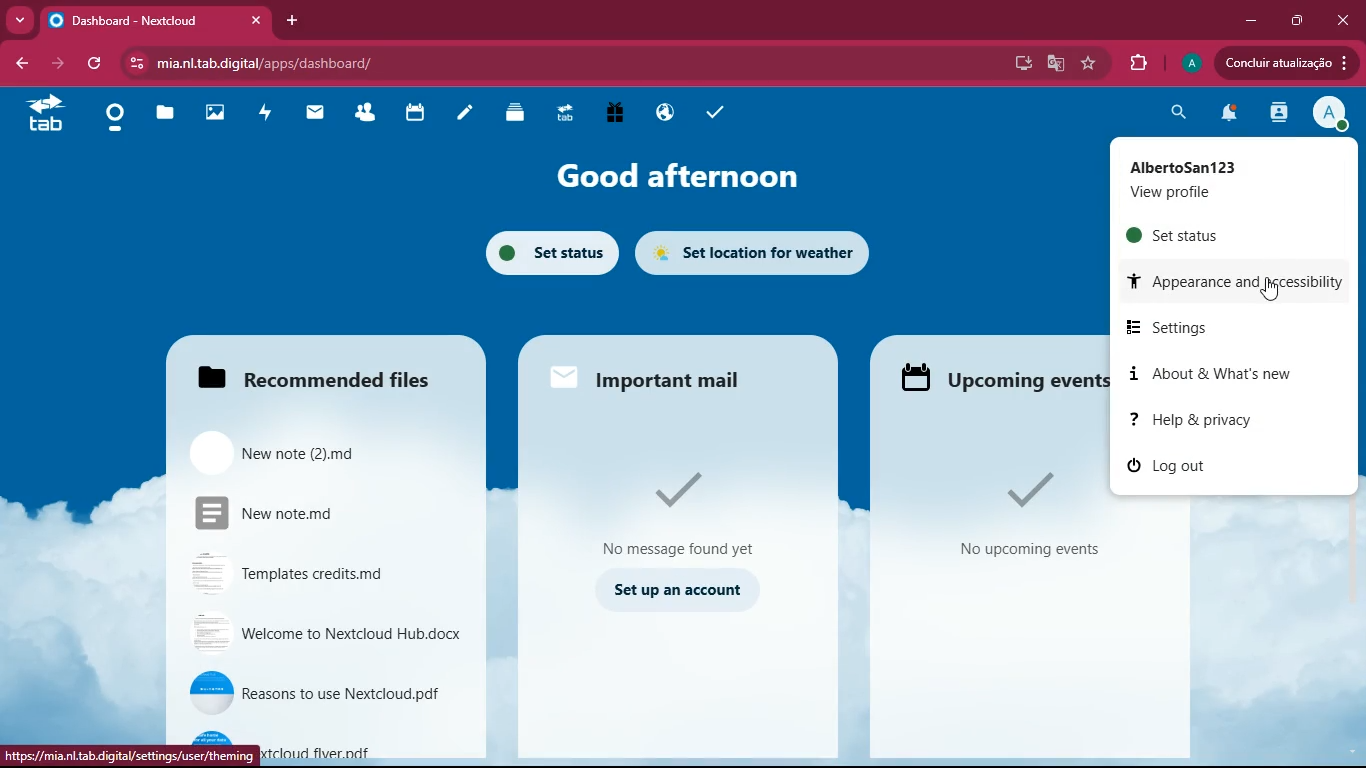 This screenshot has height=768, width=1366. Describe the element at coordinates (516, 117) in the screenshot. I see `layers` at that location.